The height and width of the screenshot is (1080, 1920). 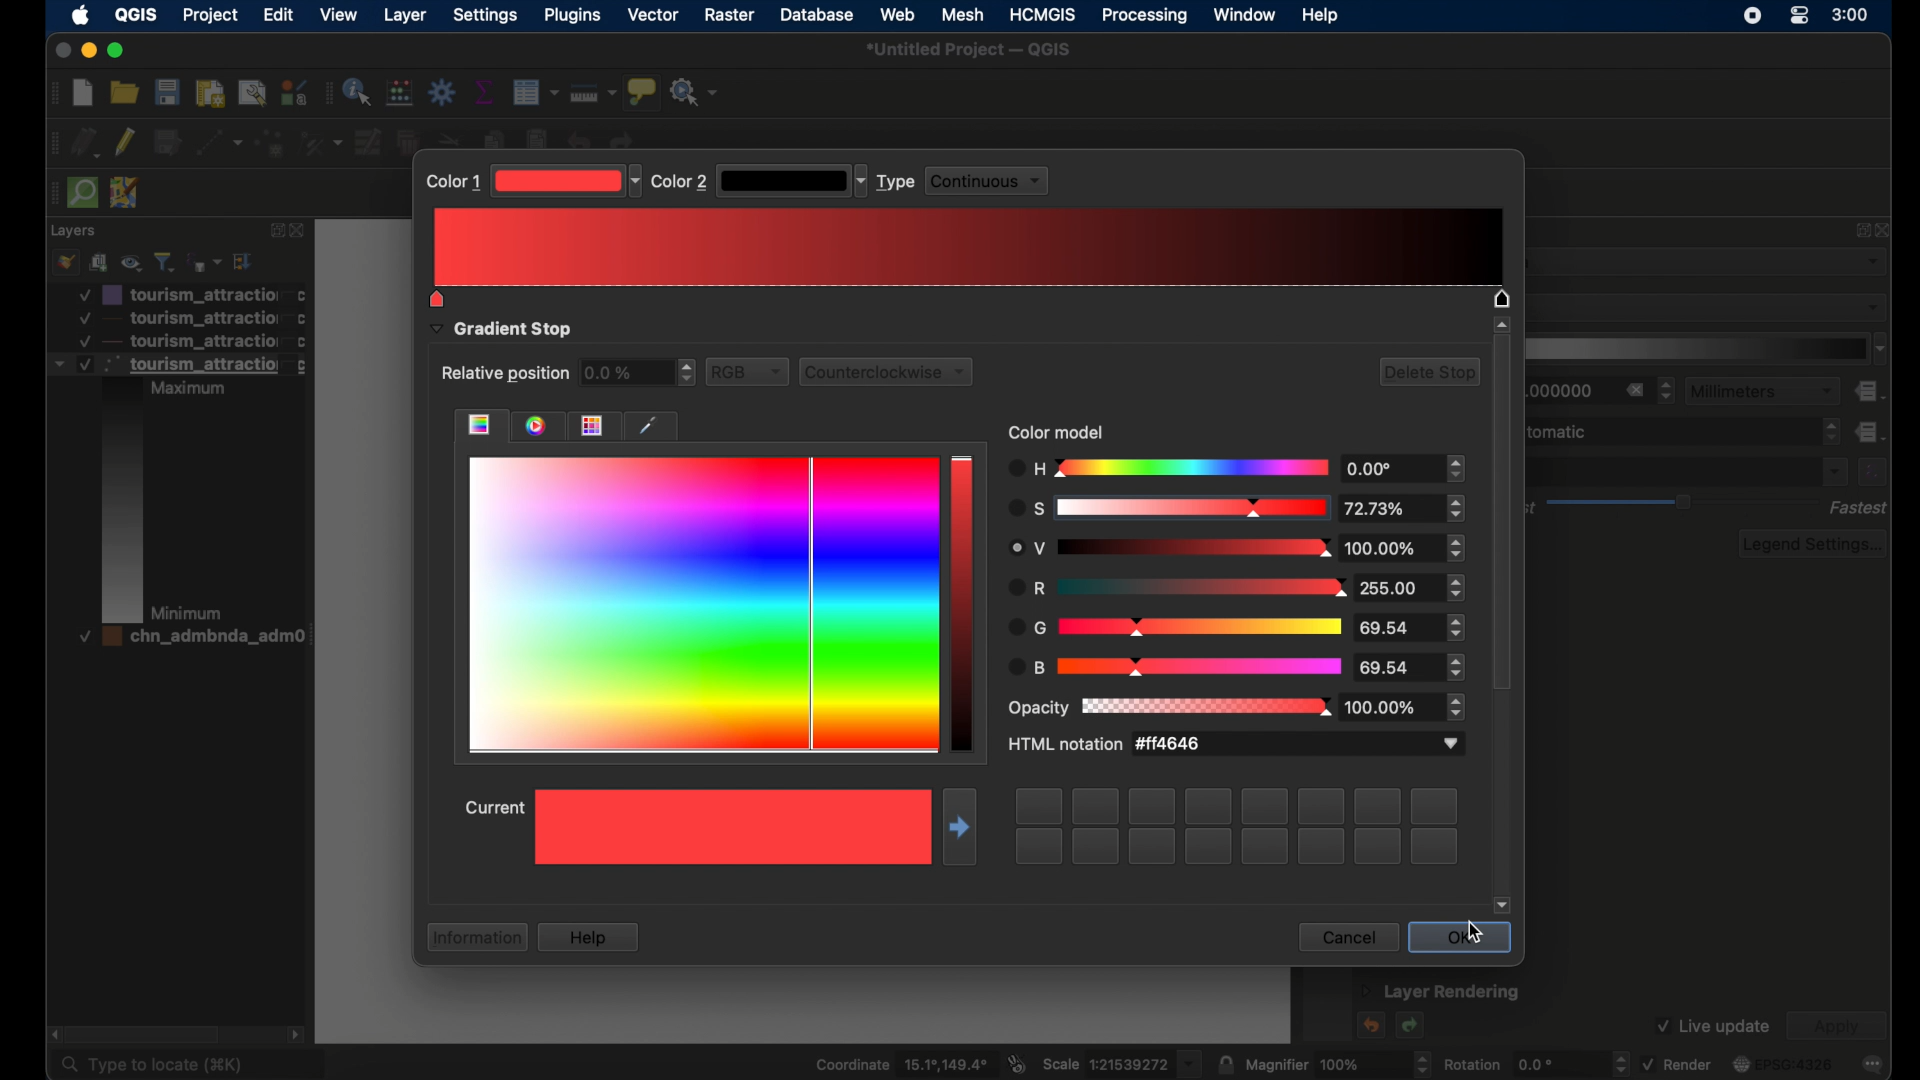 What do you see at coordinates (1685, 503) in the screenshot?
I see `rendering quality slider` at bounding box center [1685, 503].